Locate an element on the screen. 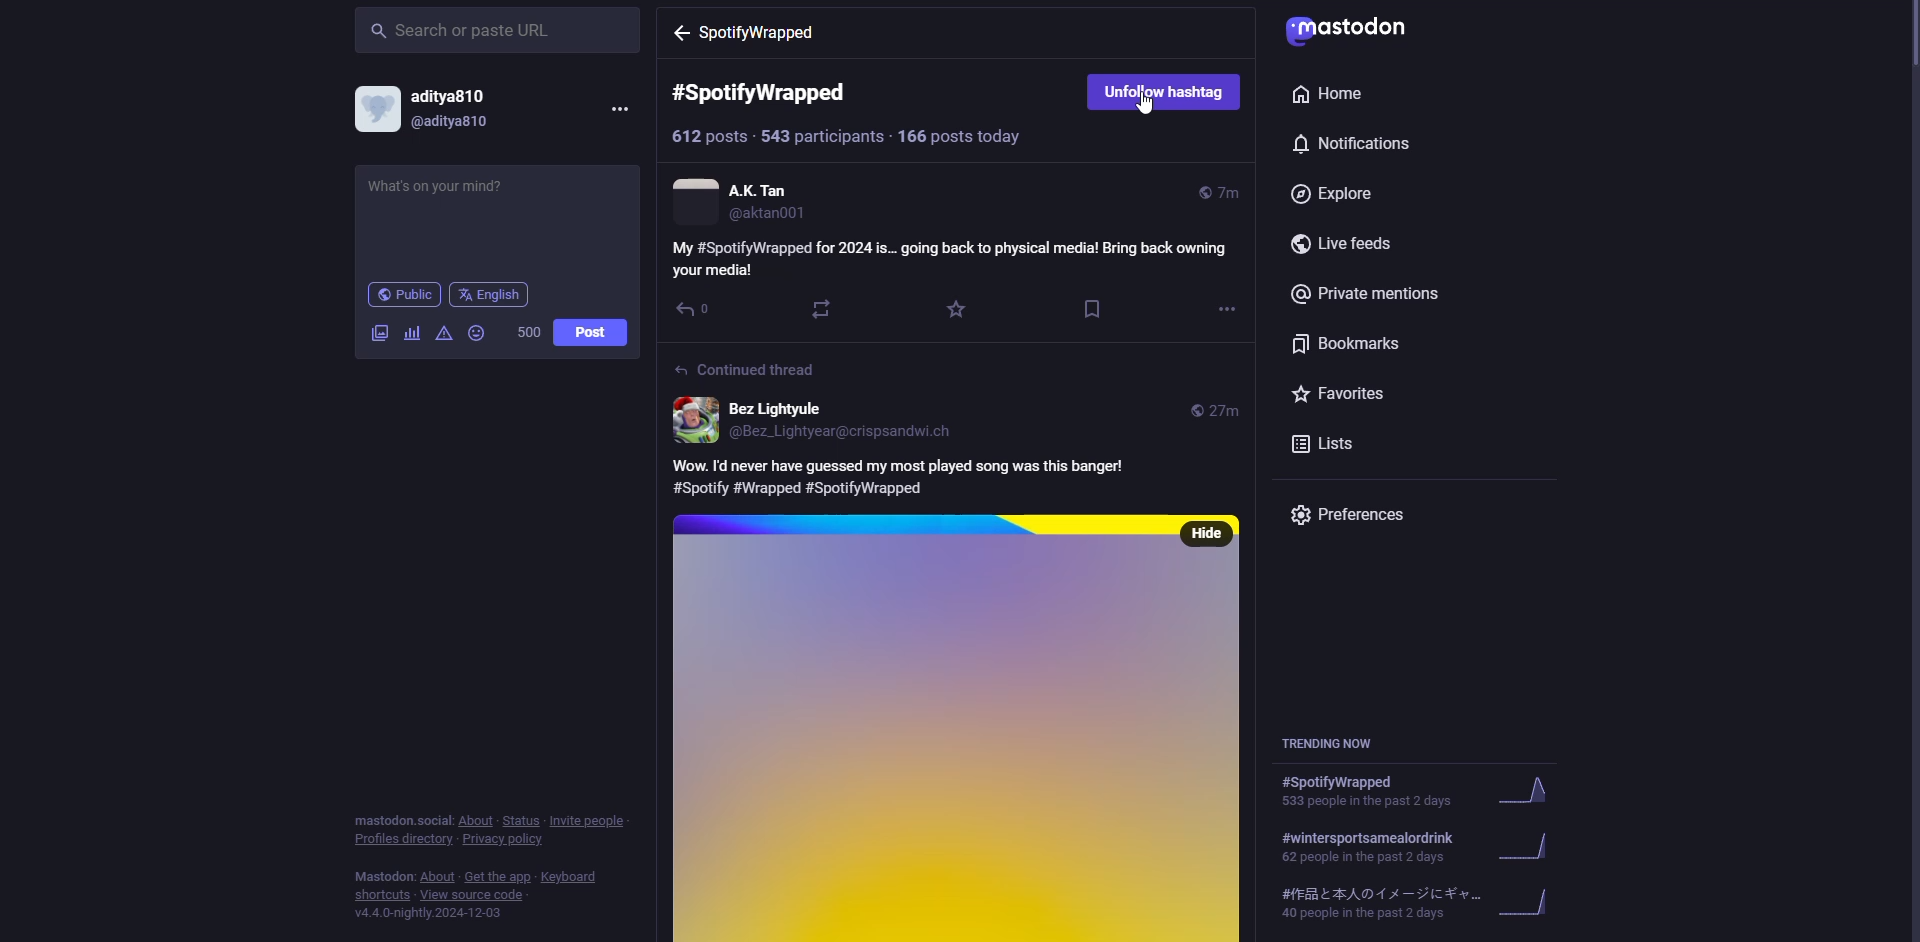  bookmarks is located at coordinates (1349, 342).